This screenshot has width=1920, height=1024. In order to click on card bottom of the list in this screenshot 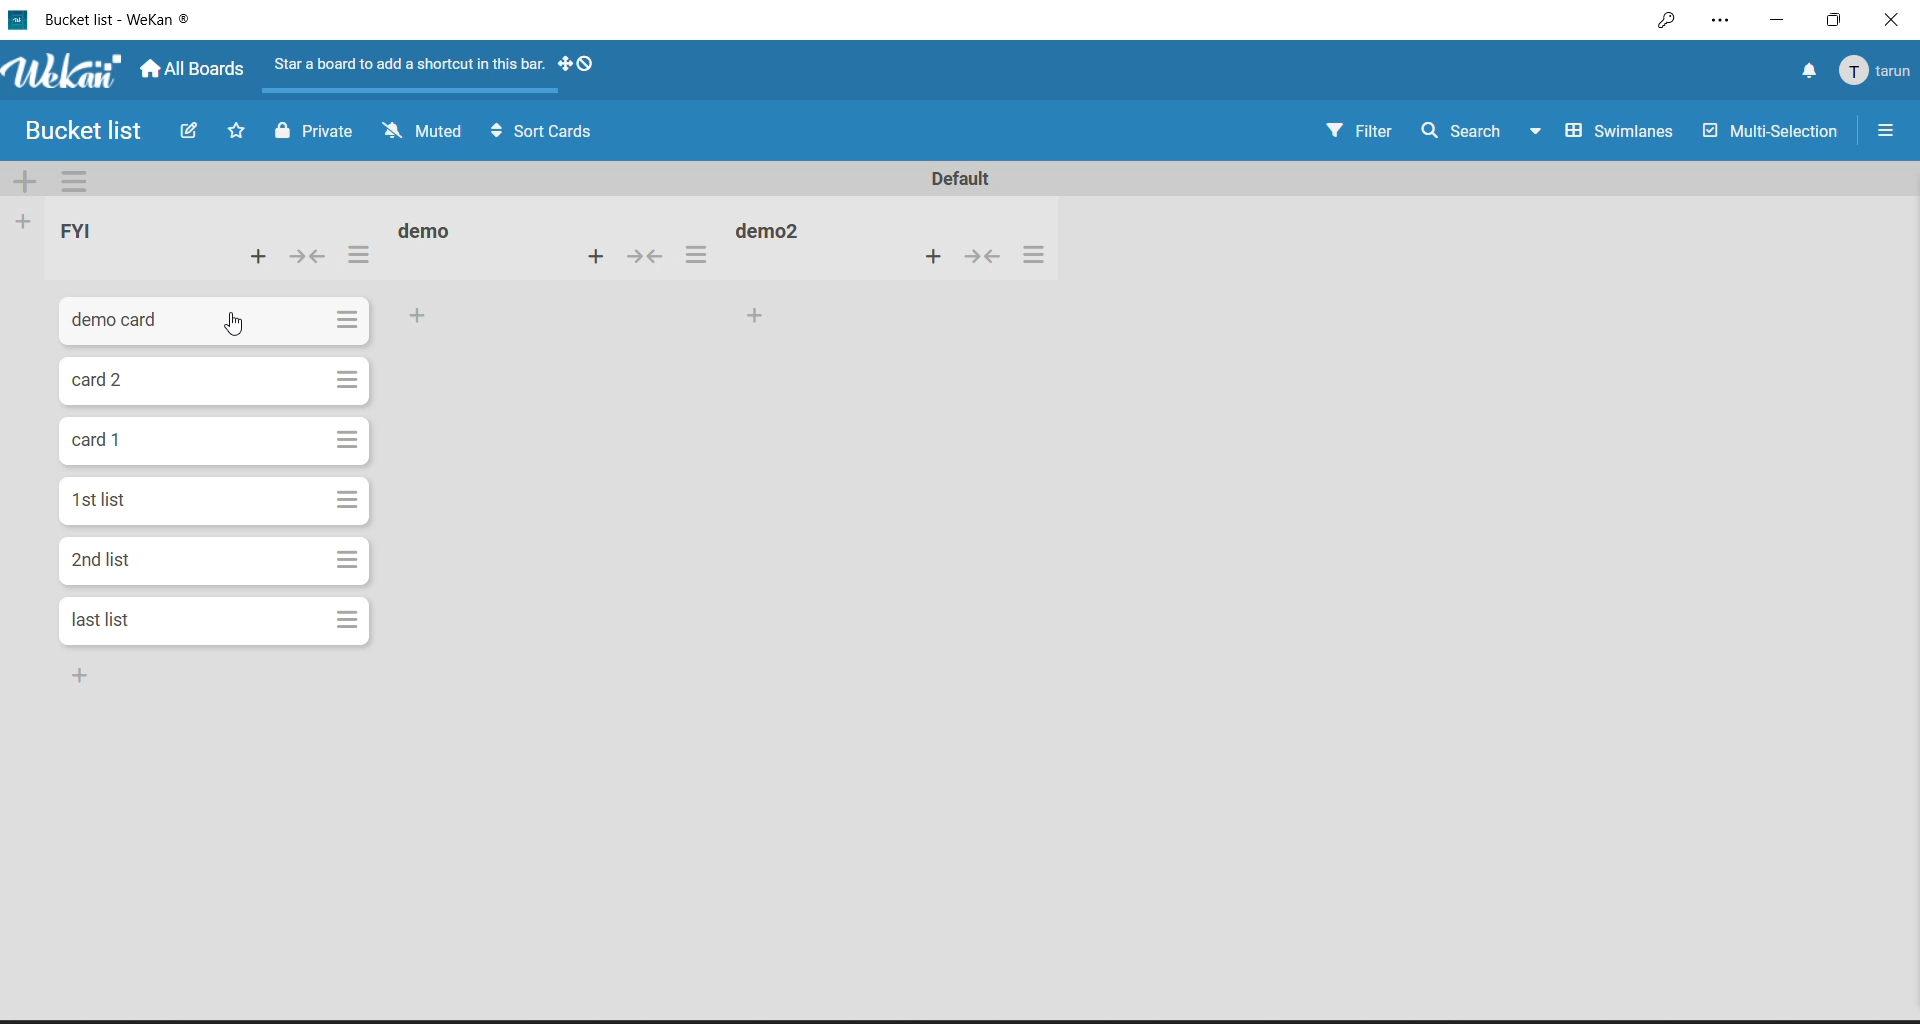, I will do `click(195, 677)`.